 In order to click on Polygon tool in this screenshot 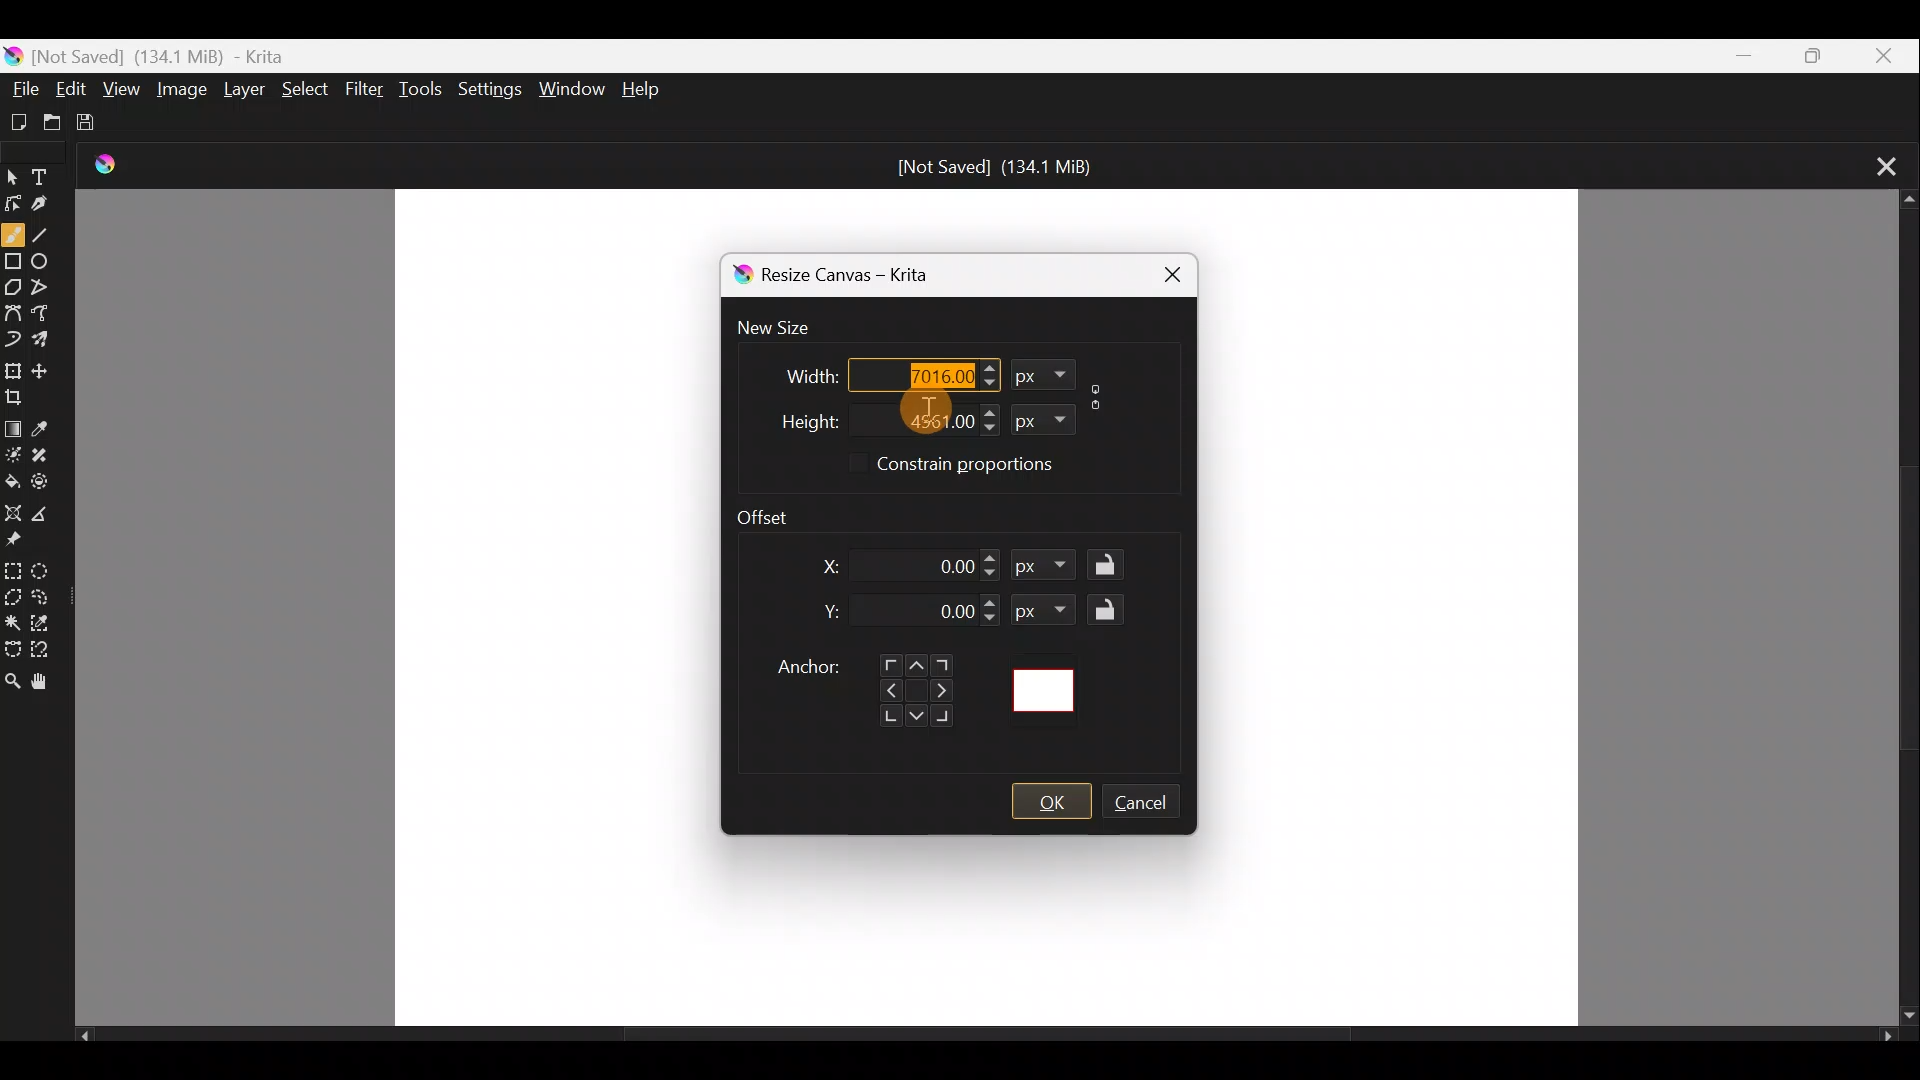, I will do `click(14, 289)`.